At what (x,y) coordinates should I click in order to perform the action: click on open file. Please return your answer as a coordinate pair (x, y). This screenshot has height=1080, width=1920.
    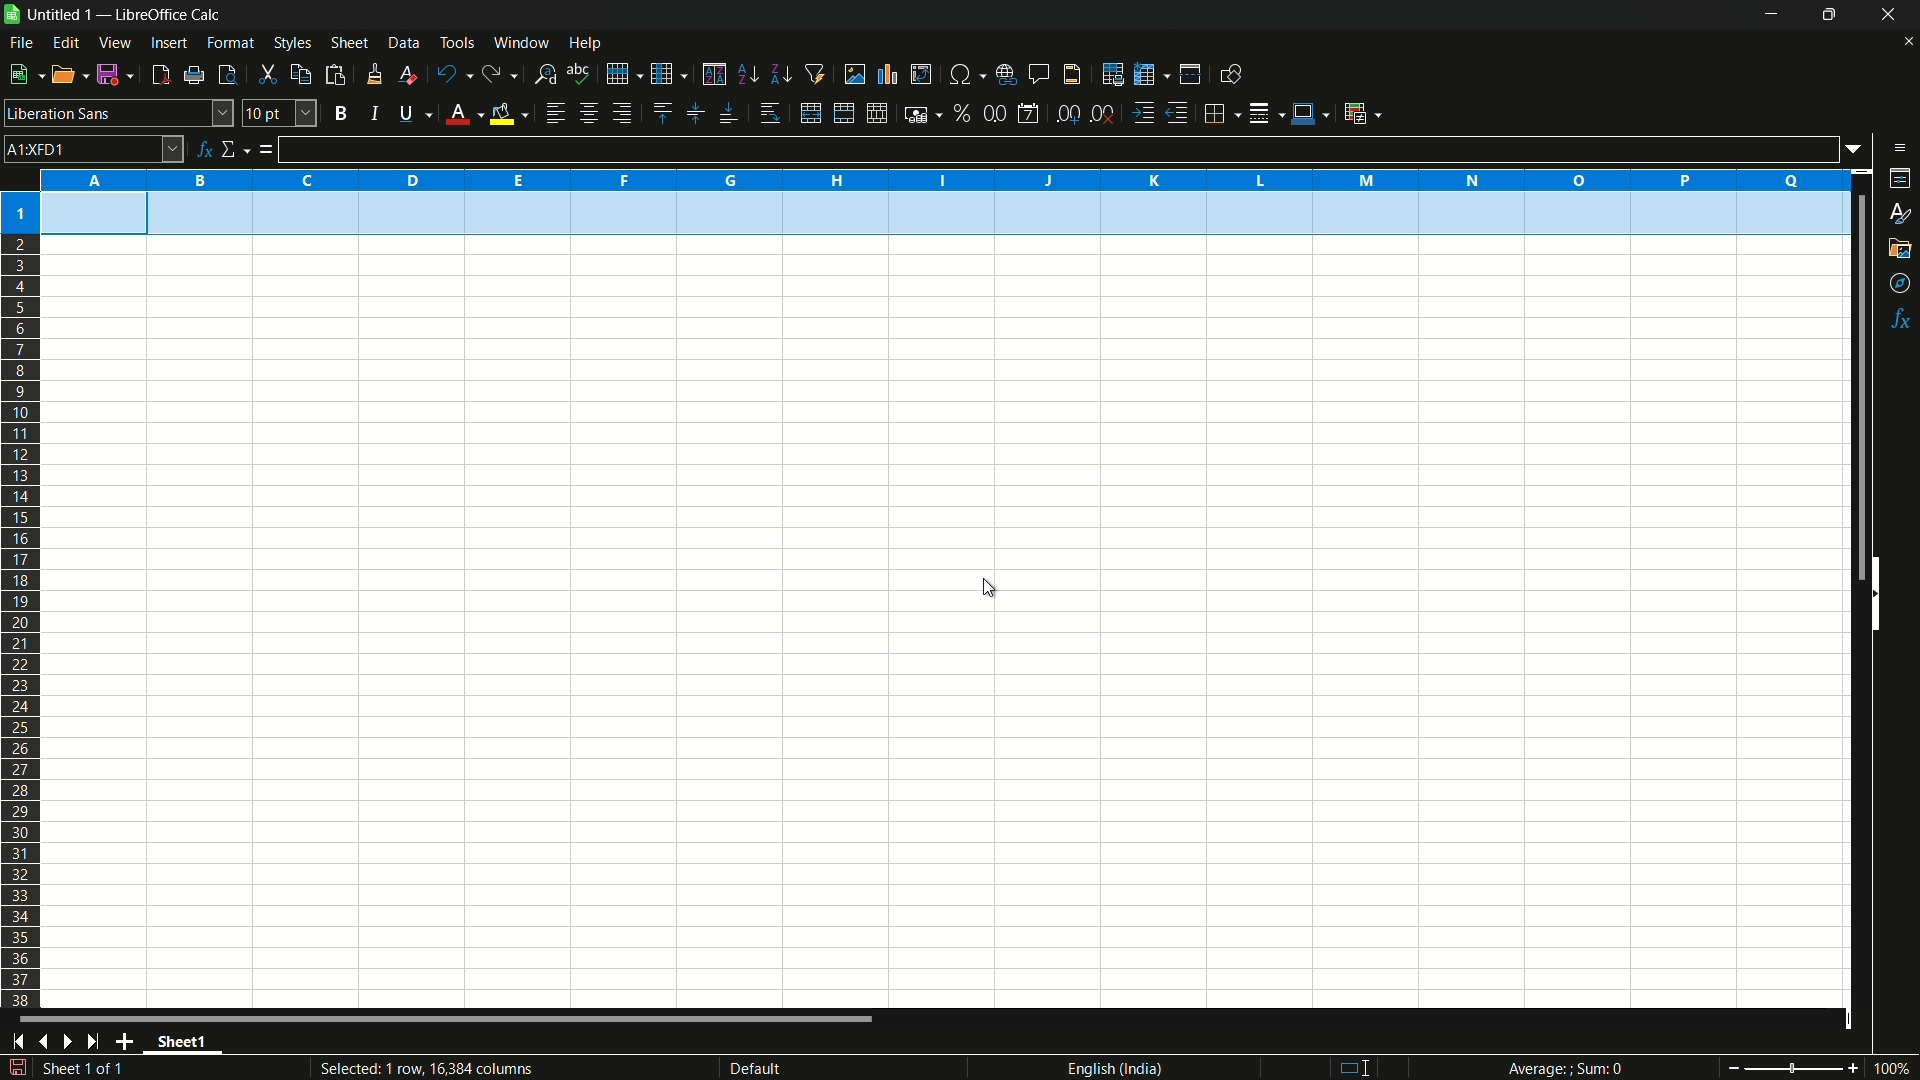
    Looking at the image, I should click on (71, 75).